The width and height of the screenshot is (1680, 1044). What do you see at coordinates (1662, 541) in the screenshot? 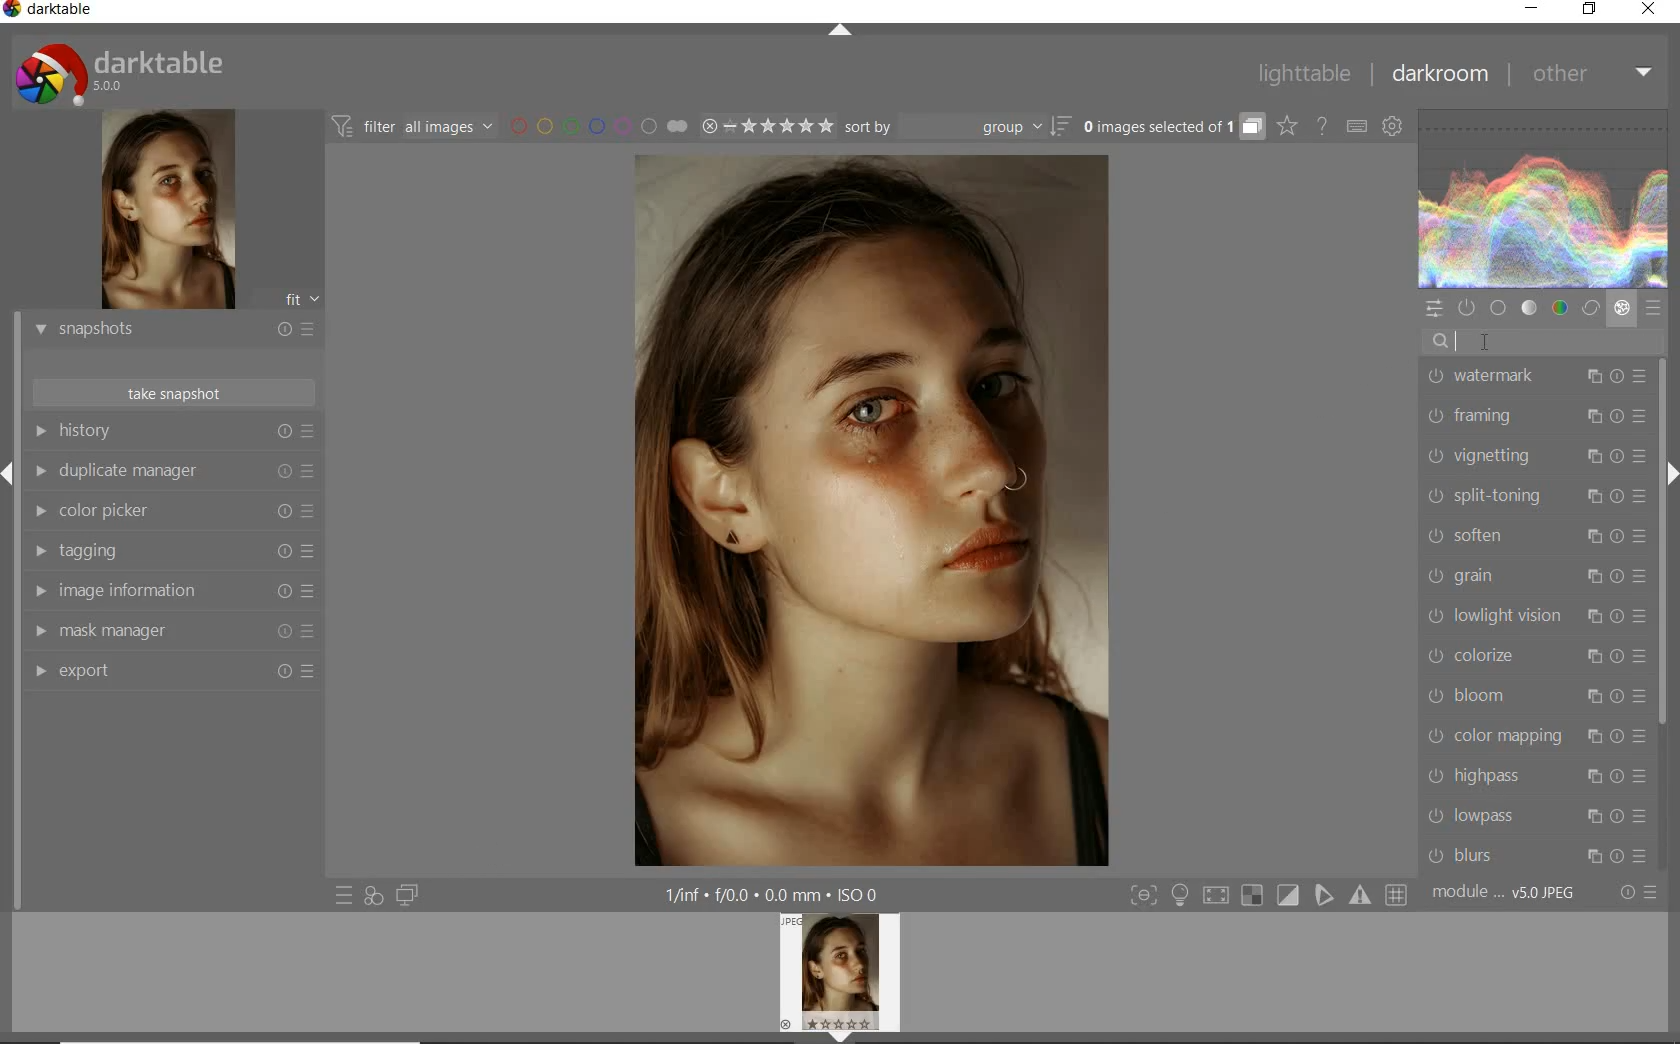
I see `scrollbar` at bounding box center [1662, 541].